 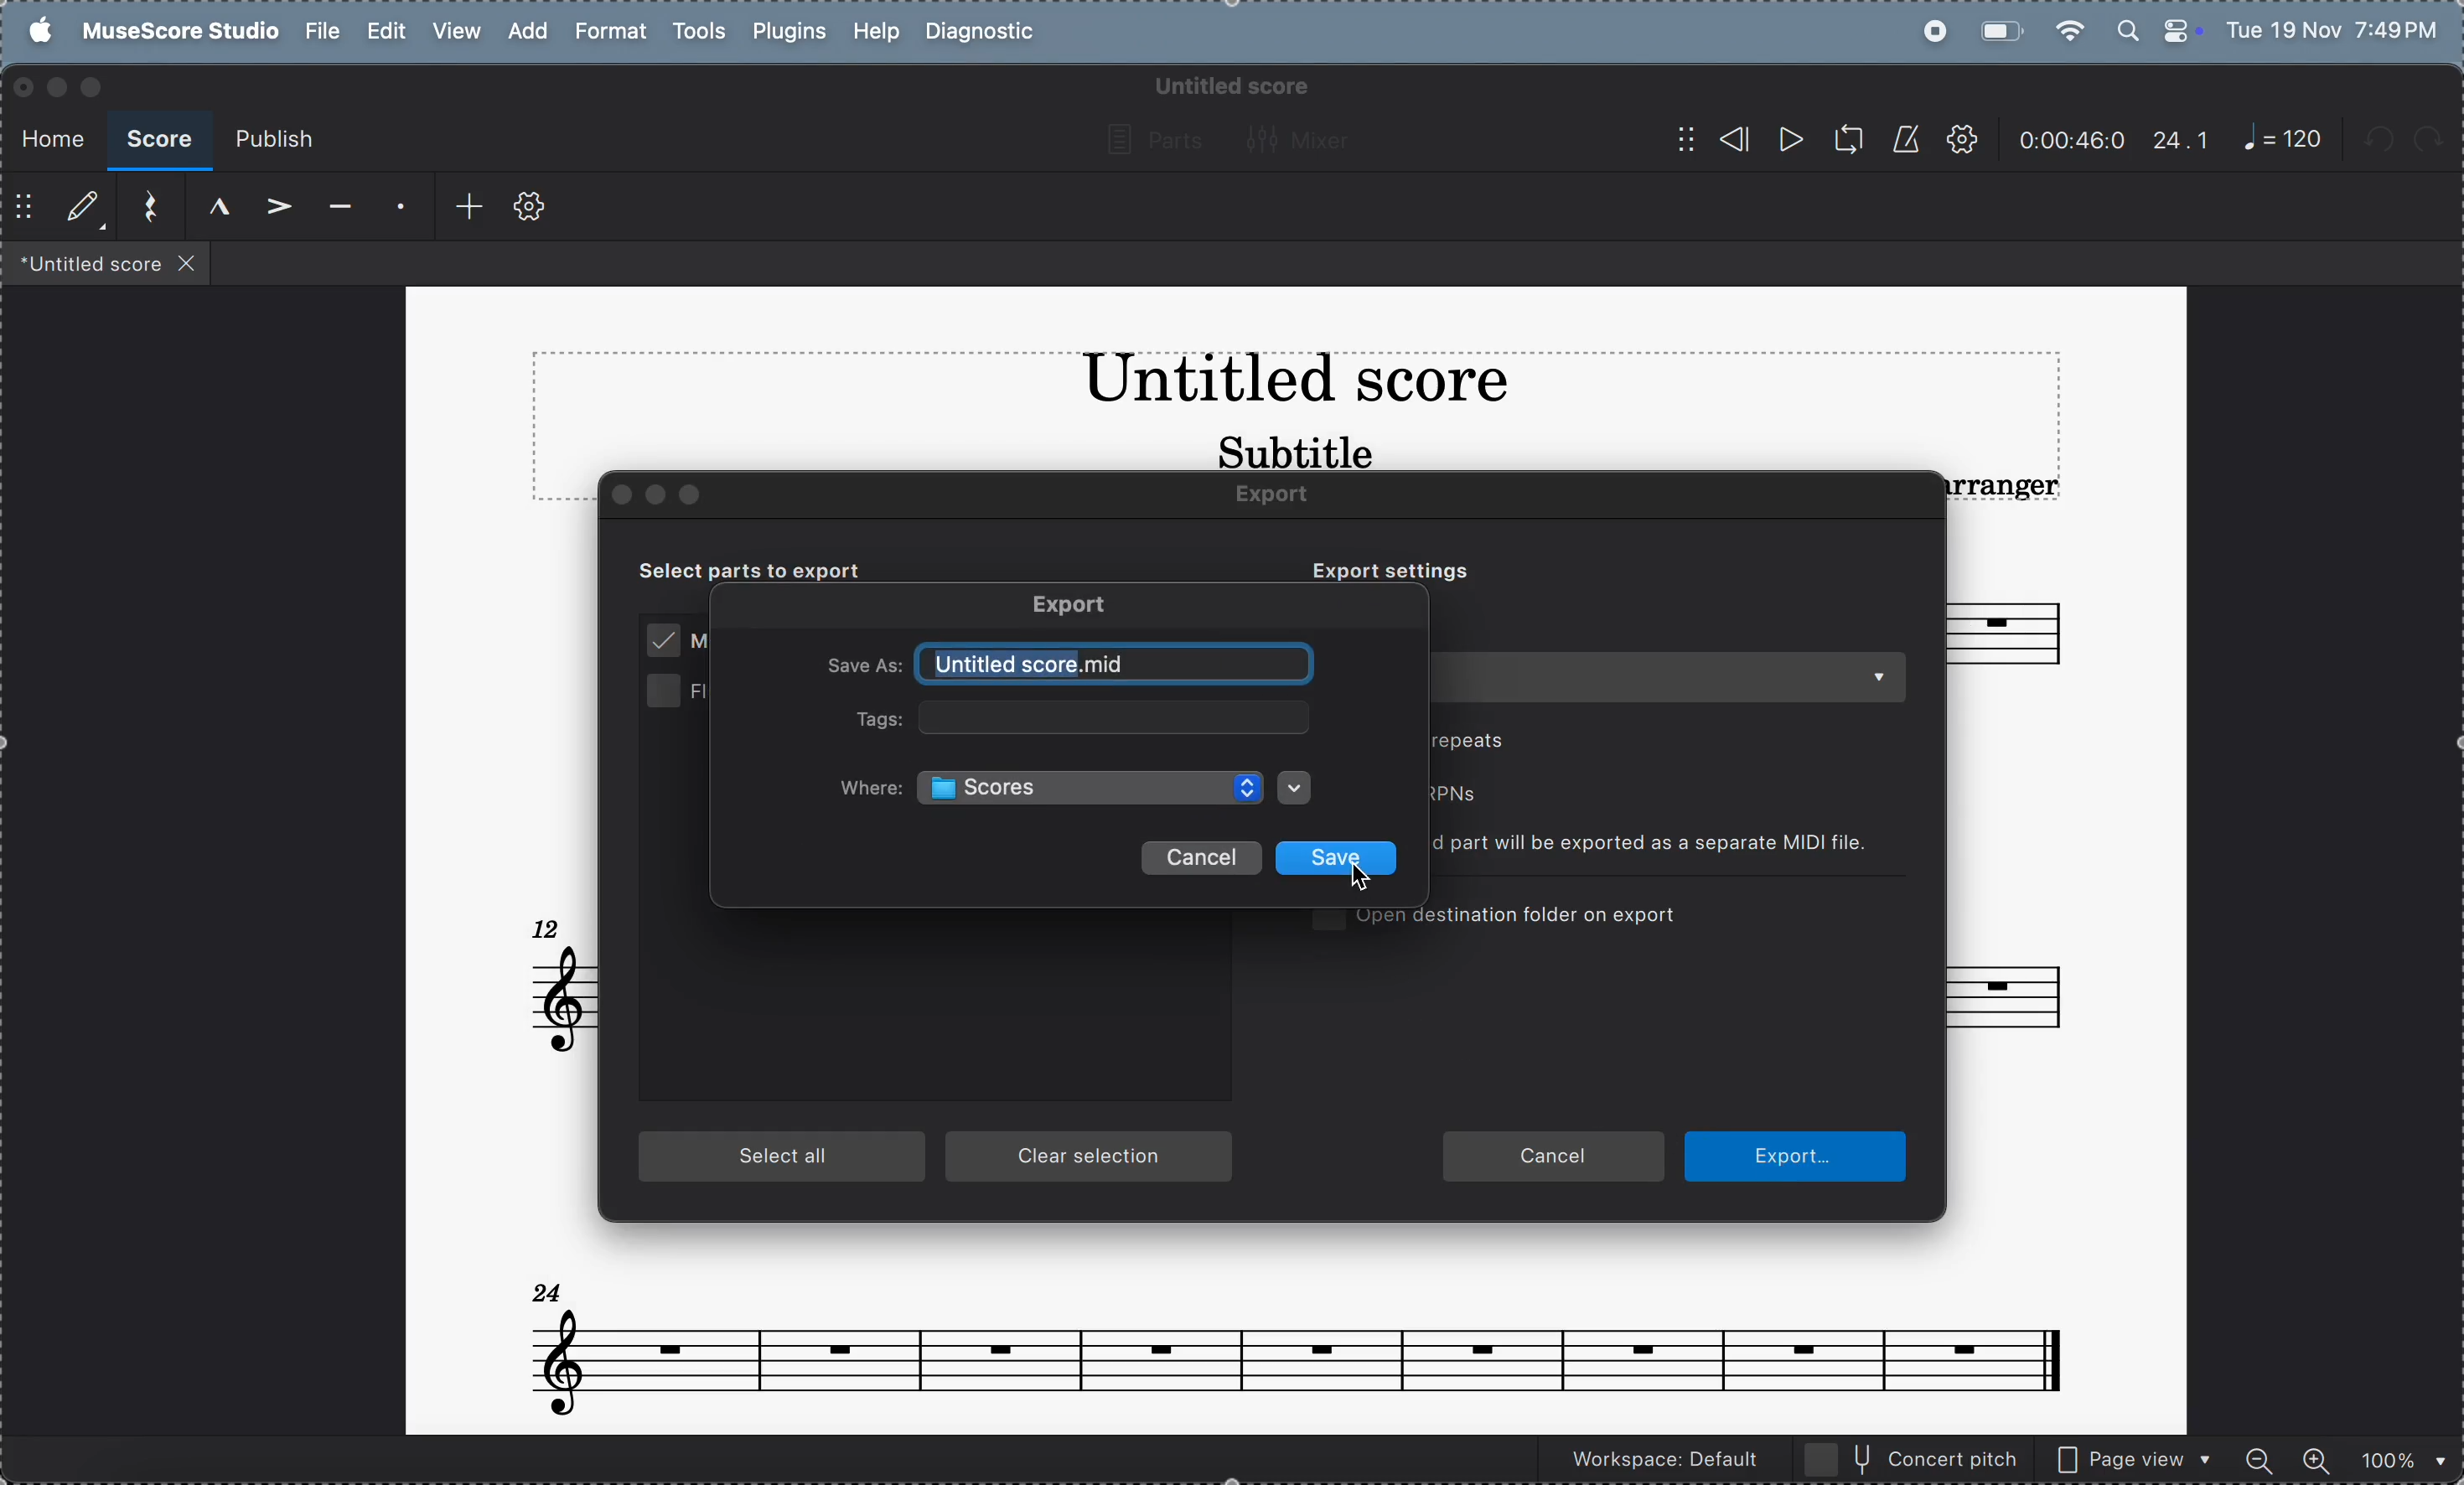 What do you see at coordinates (2397, 1458) in the screenshot?
I see `zoom percentage` at bounding box center [2397, 1458].